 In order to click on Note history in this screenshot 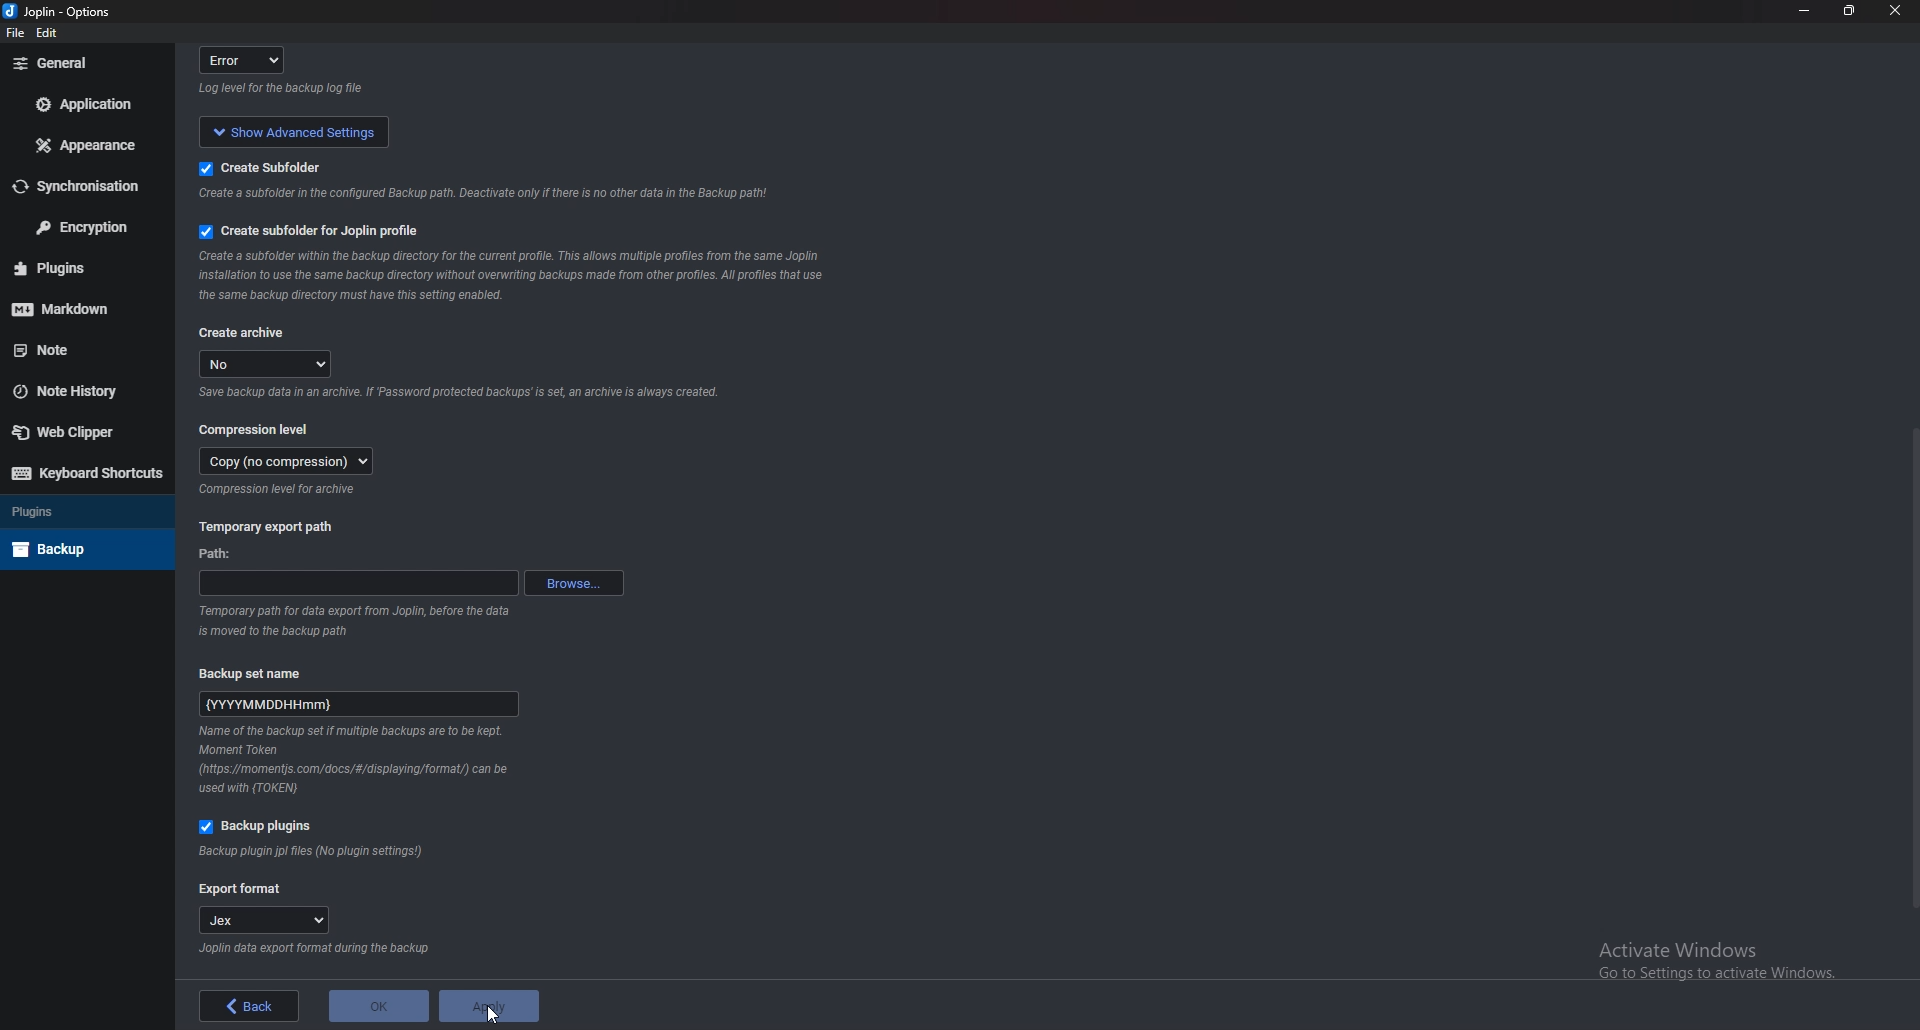, I will do `click(78, 391)`.